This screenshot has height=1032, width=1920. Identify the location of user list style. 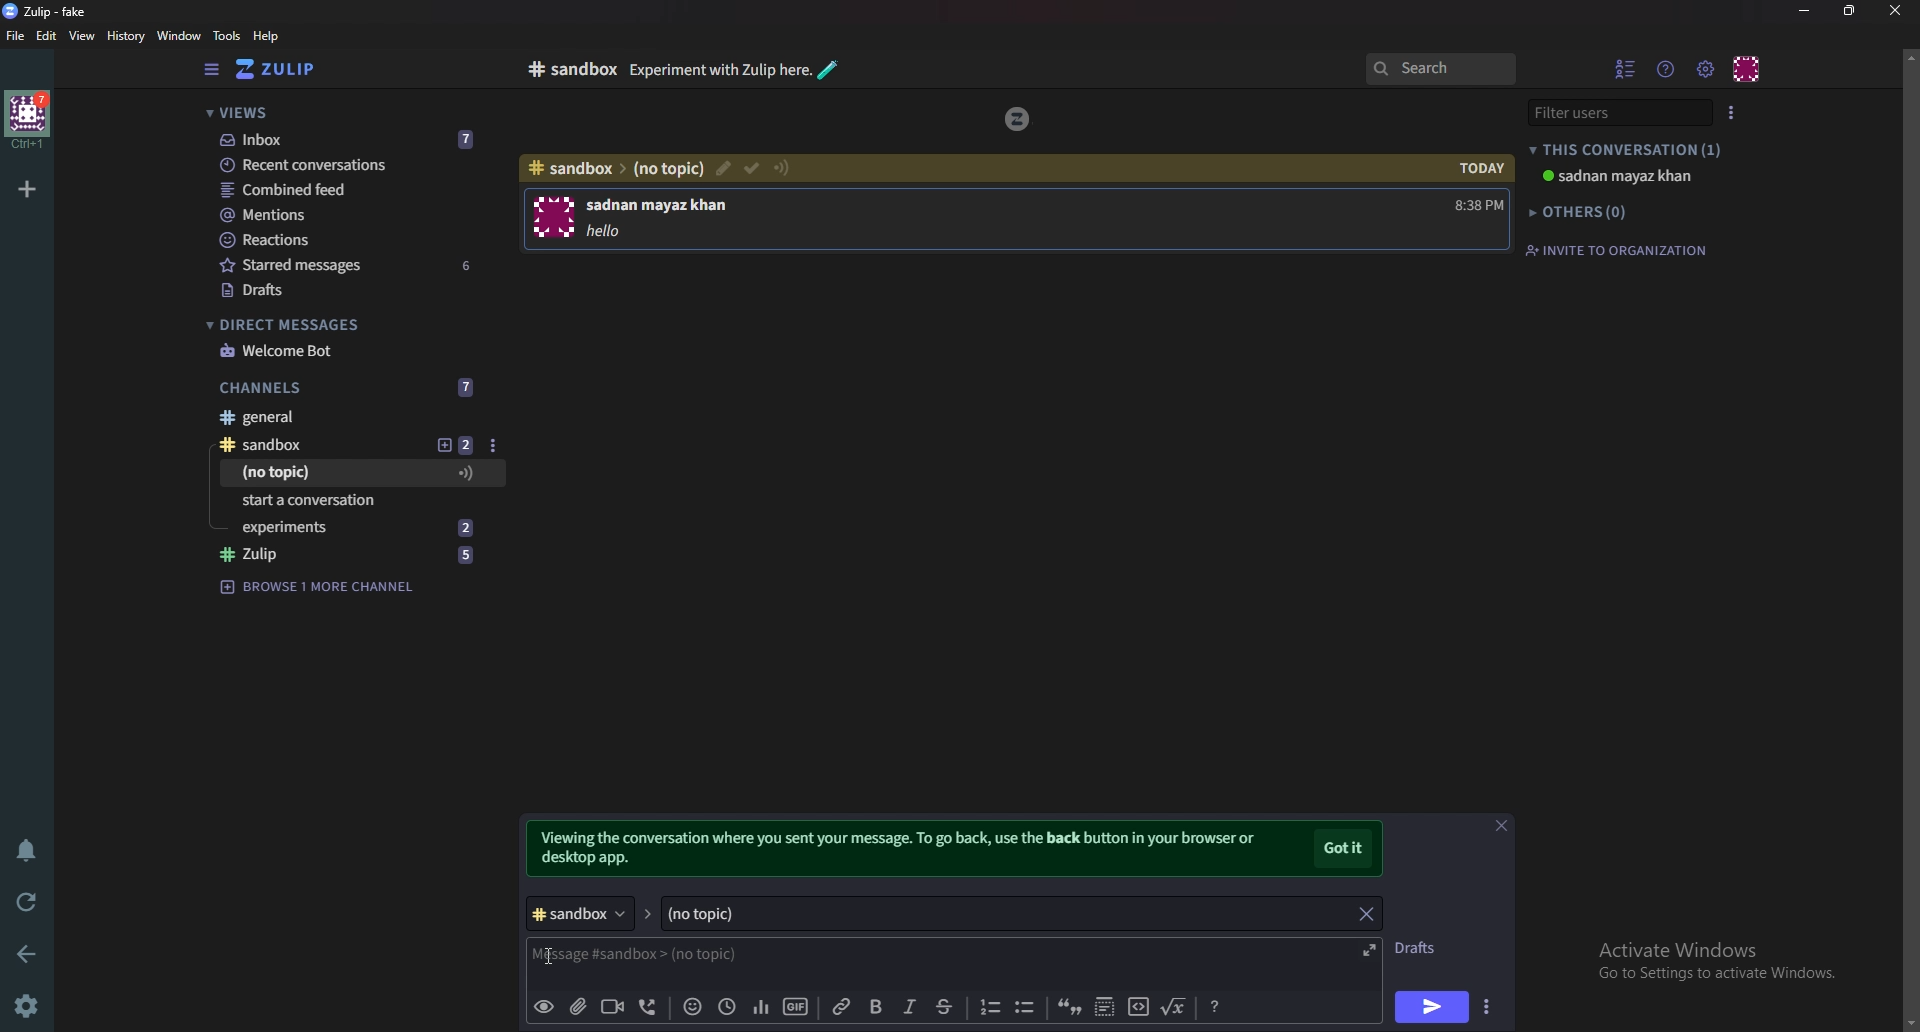
(1734, 111).